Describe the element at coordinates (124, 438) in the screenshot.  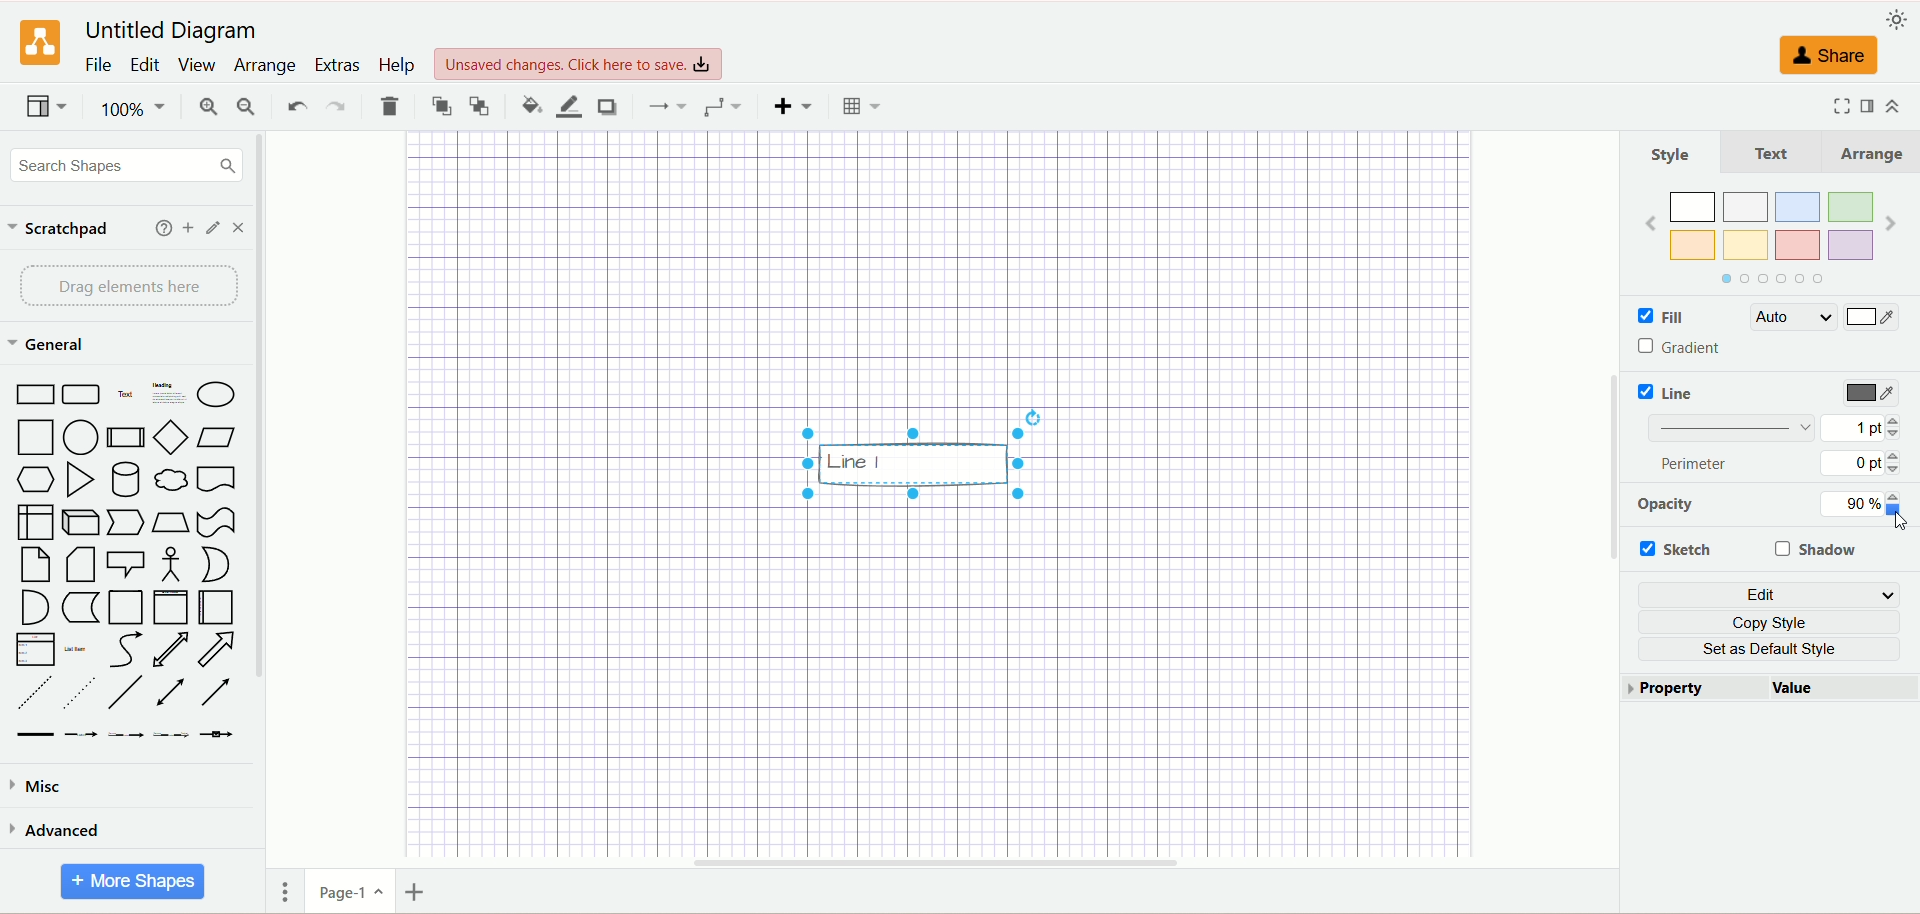
I see `Process` at that location.